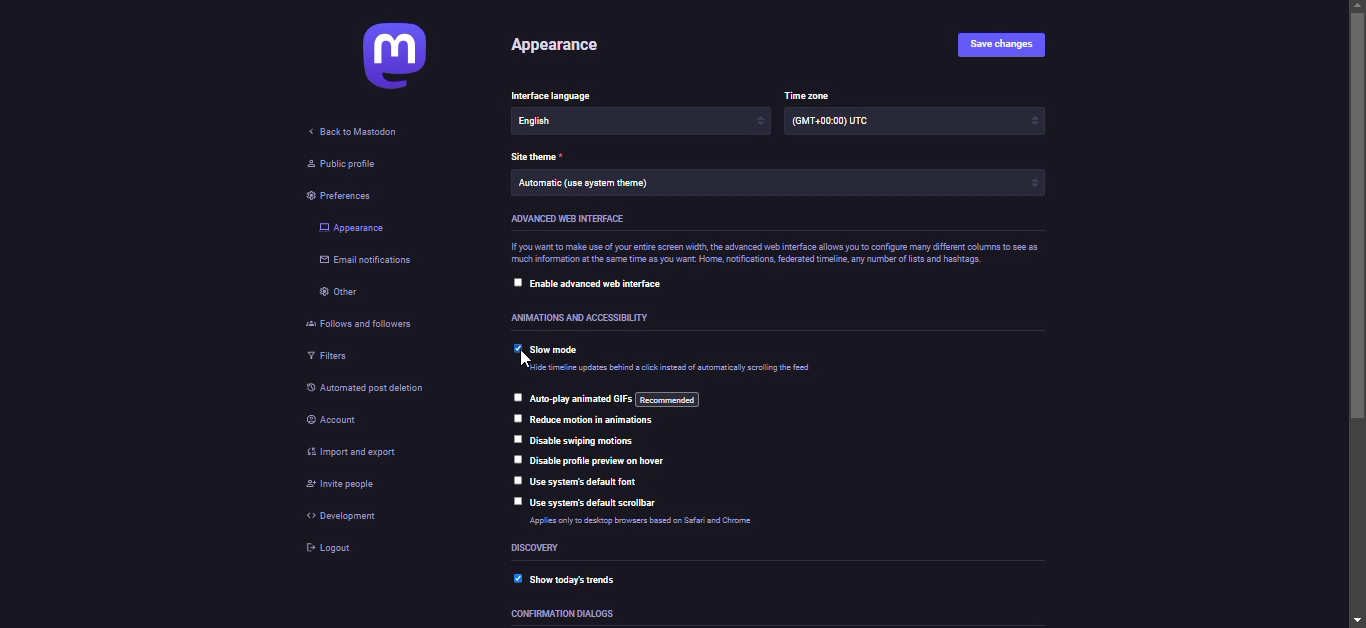 The image size is (1366, 628). What do you see at coordinates (355, 453) in the screenshot?
I see `import & export` at bounding box center [355, 453].